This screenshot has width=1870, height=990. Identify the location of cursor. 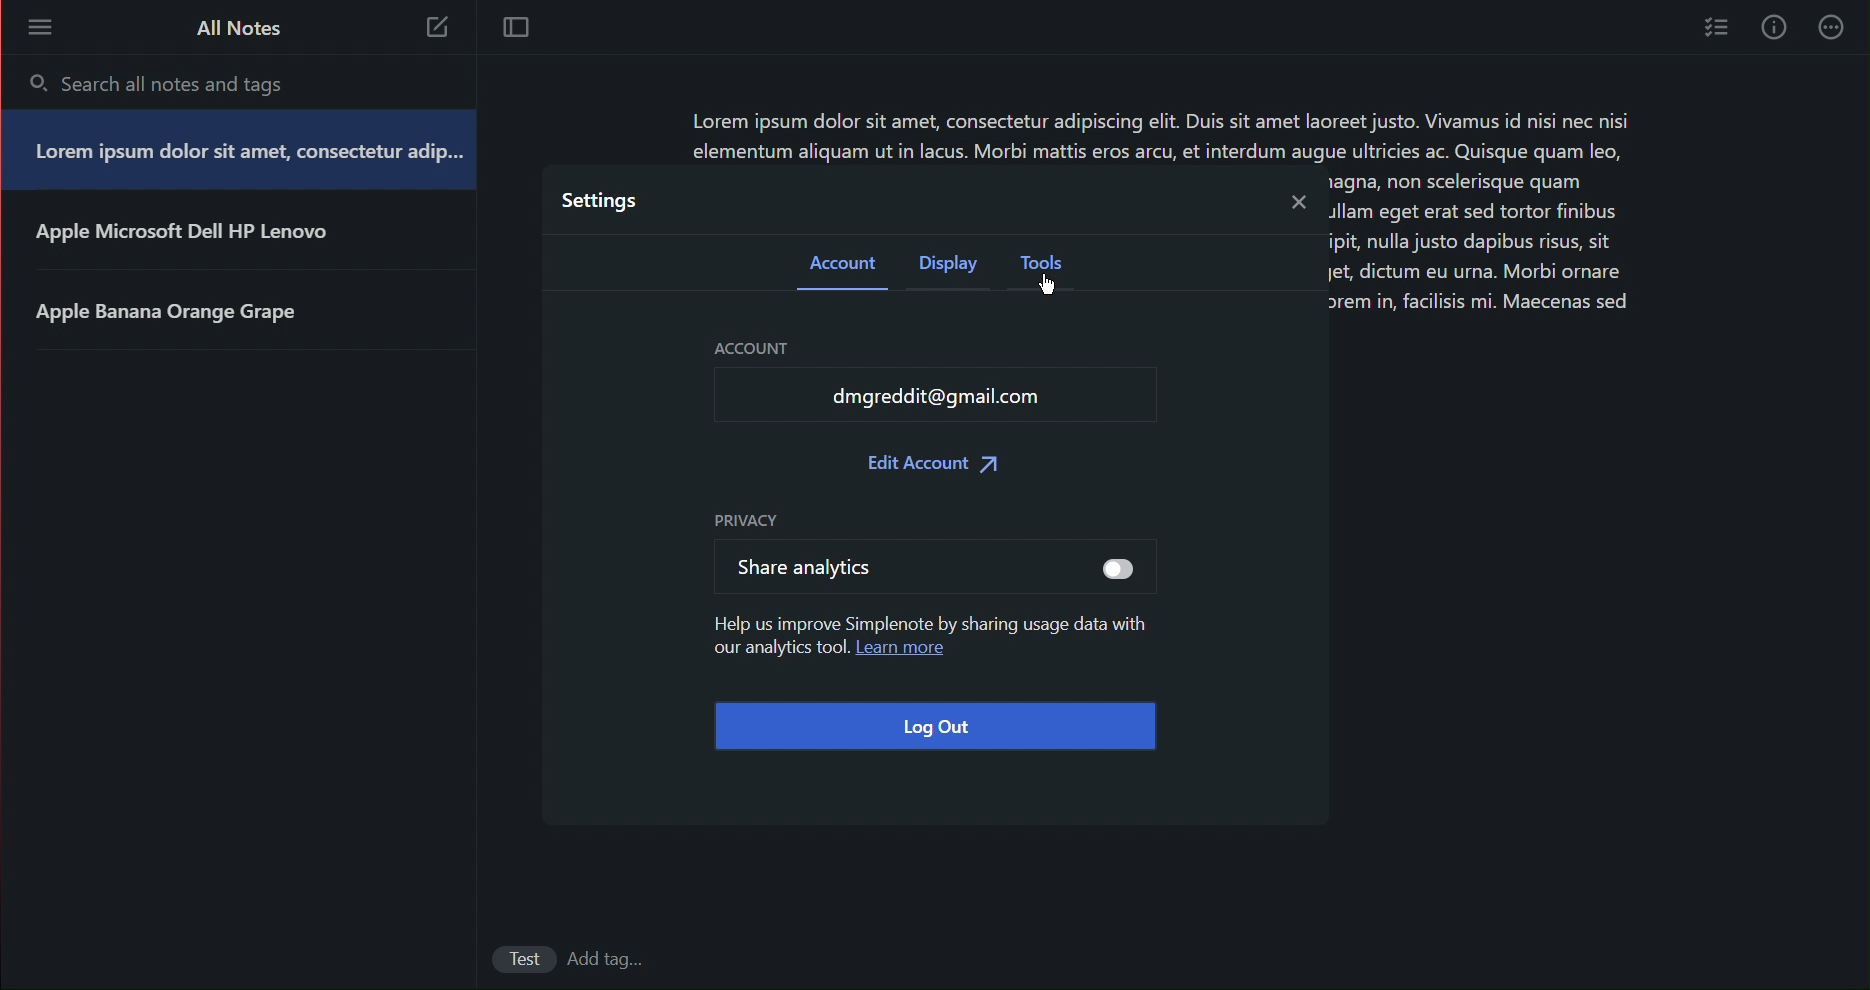
(1054, 289).